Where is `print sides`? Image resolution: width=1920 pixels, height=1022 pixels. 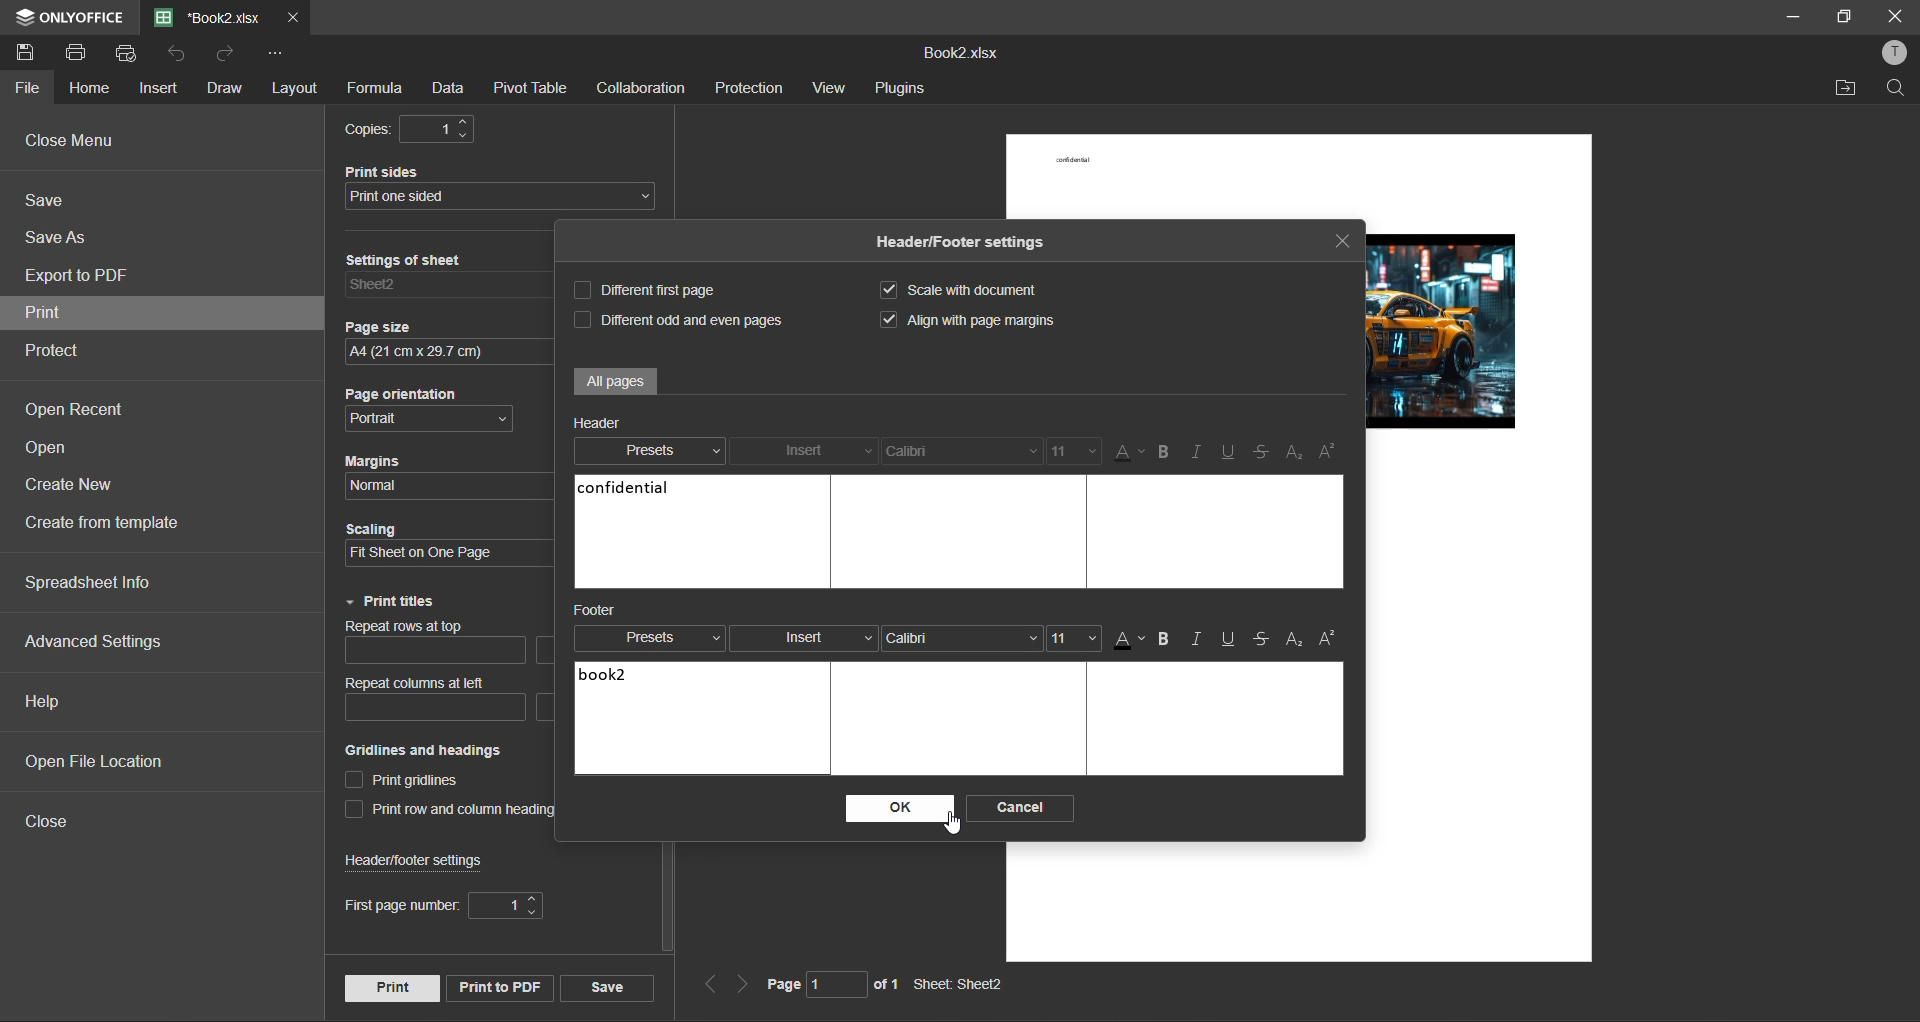
print sides is located at coordinates (503, 198).